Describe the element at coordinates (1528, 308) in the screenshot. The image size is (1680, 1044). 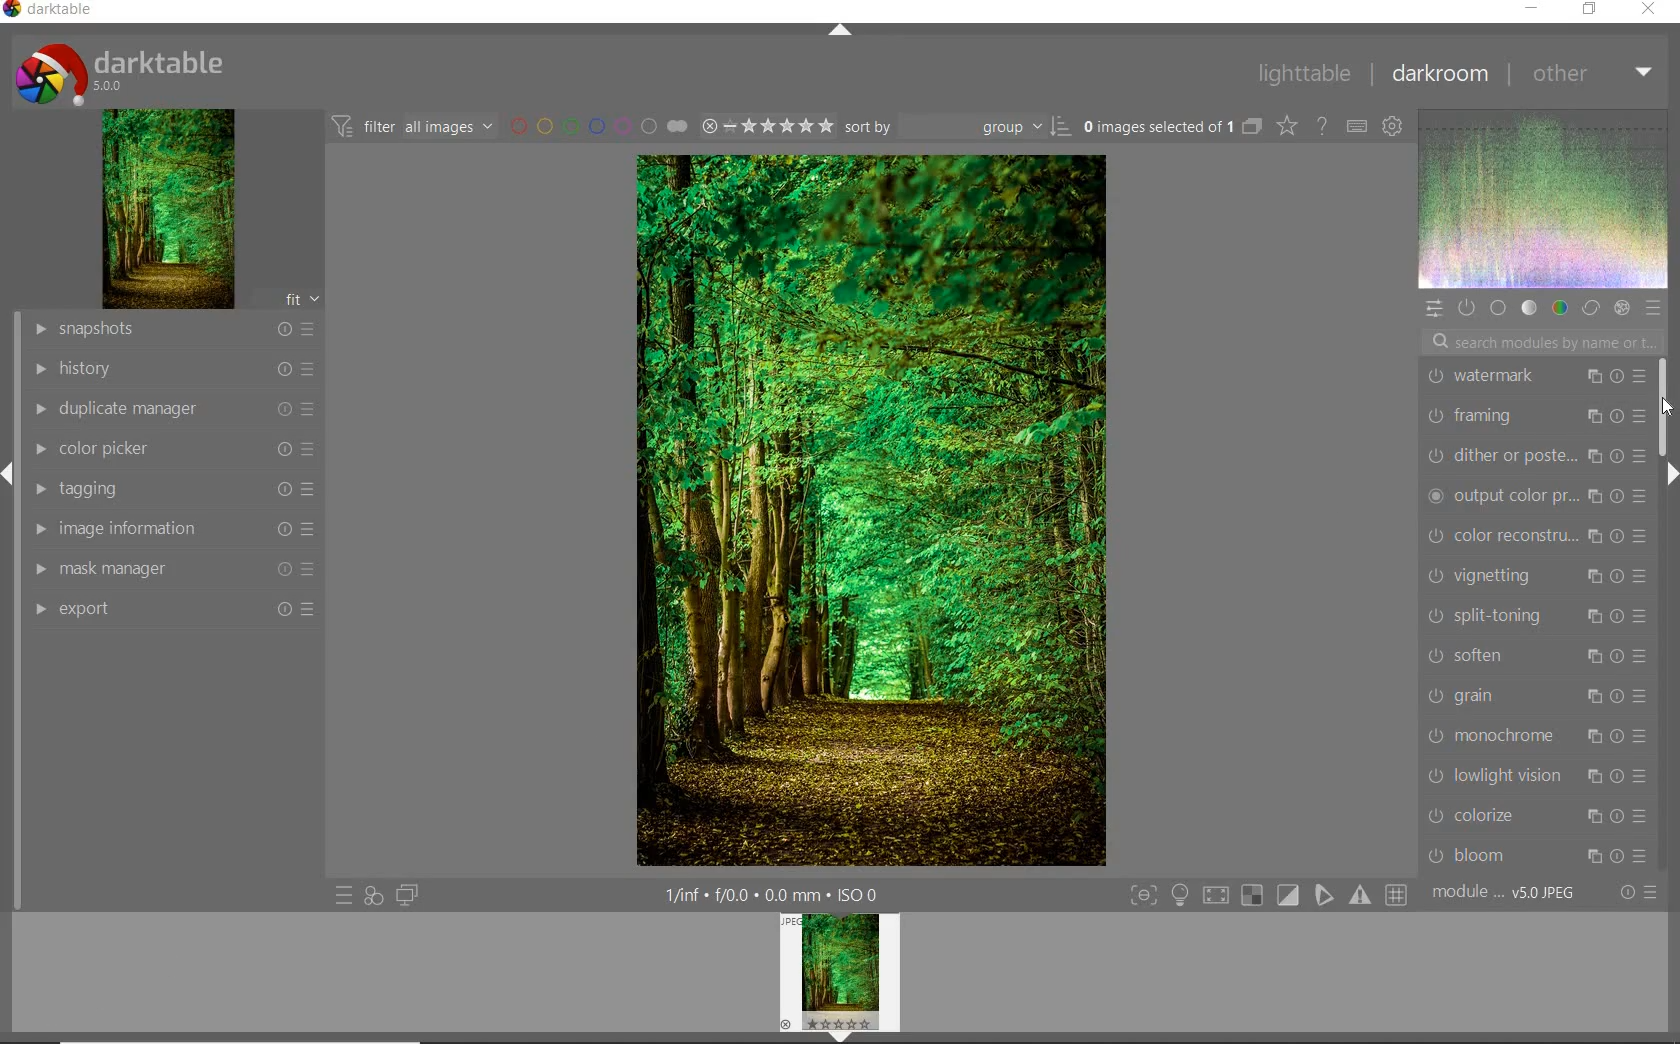
I see `TONE ` at that location.